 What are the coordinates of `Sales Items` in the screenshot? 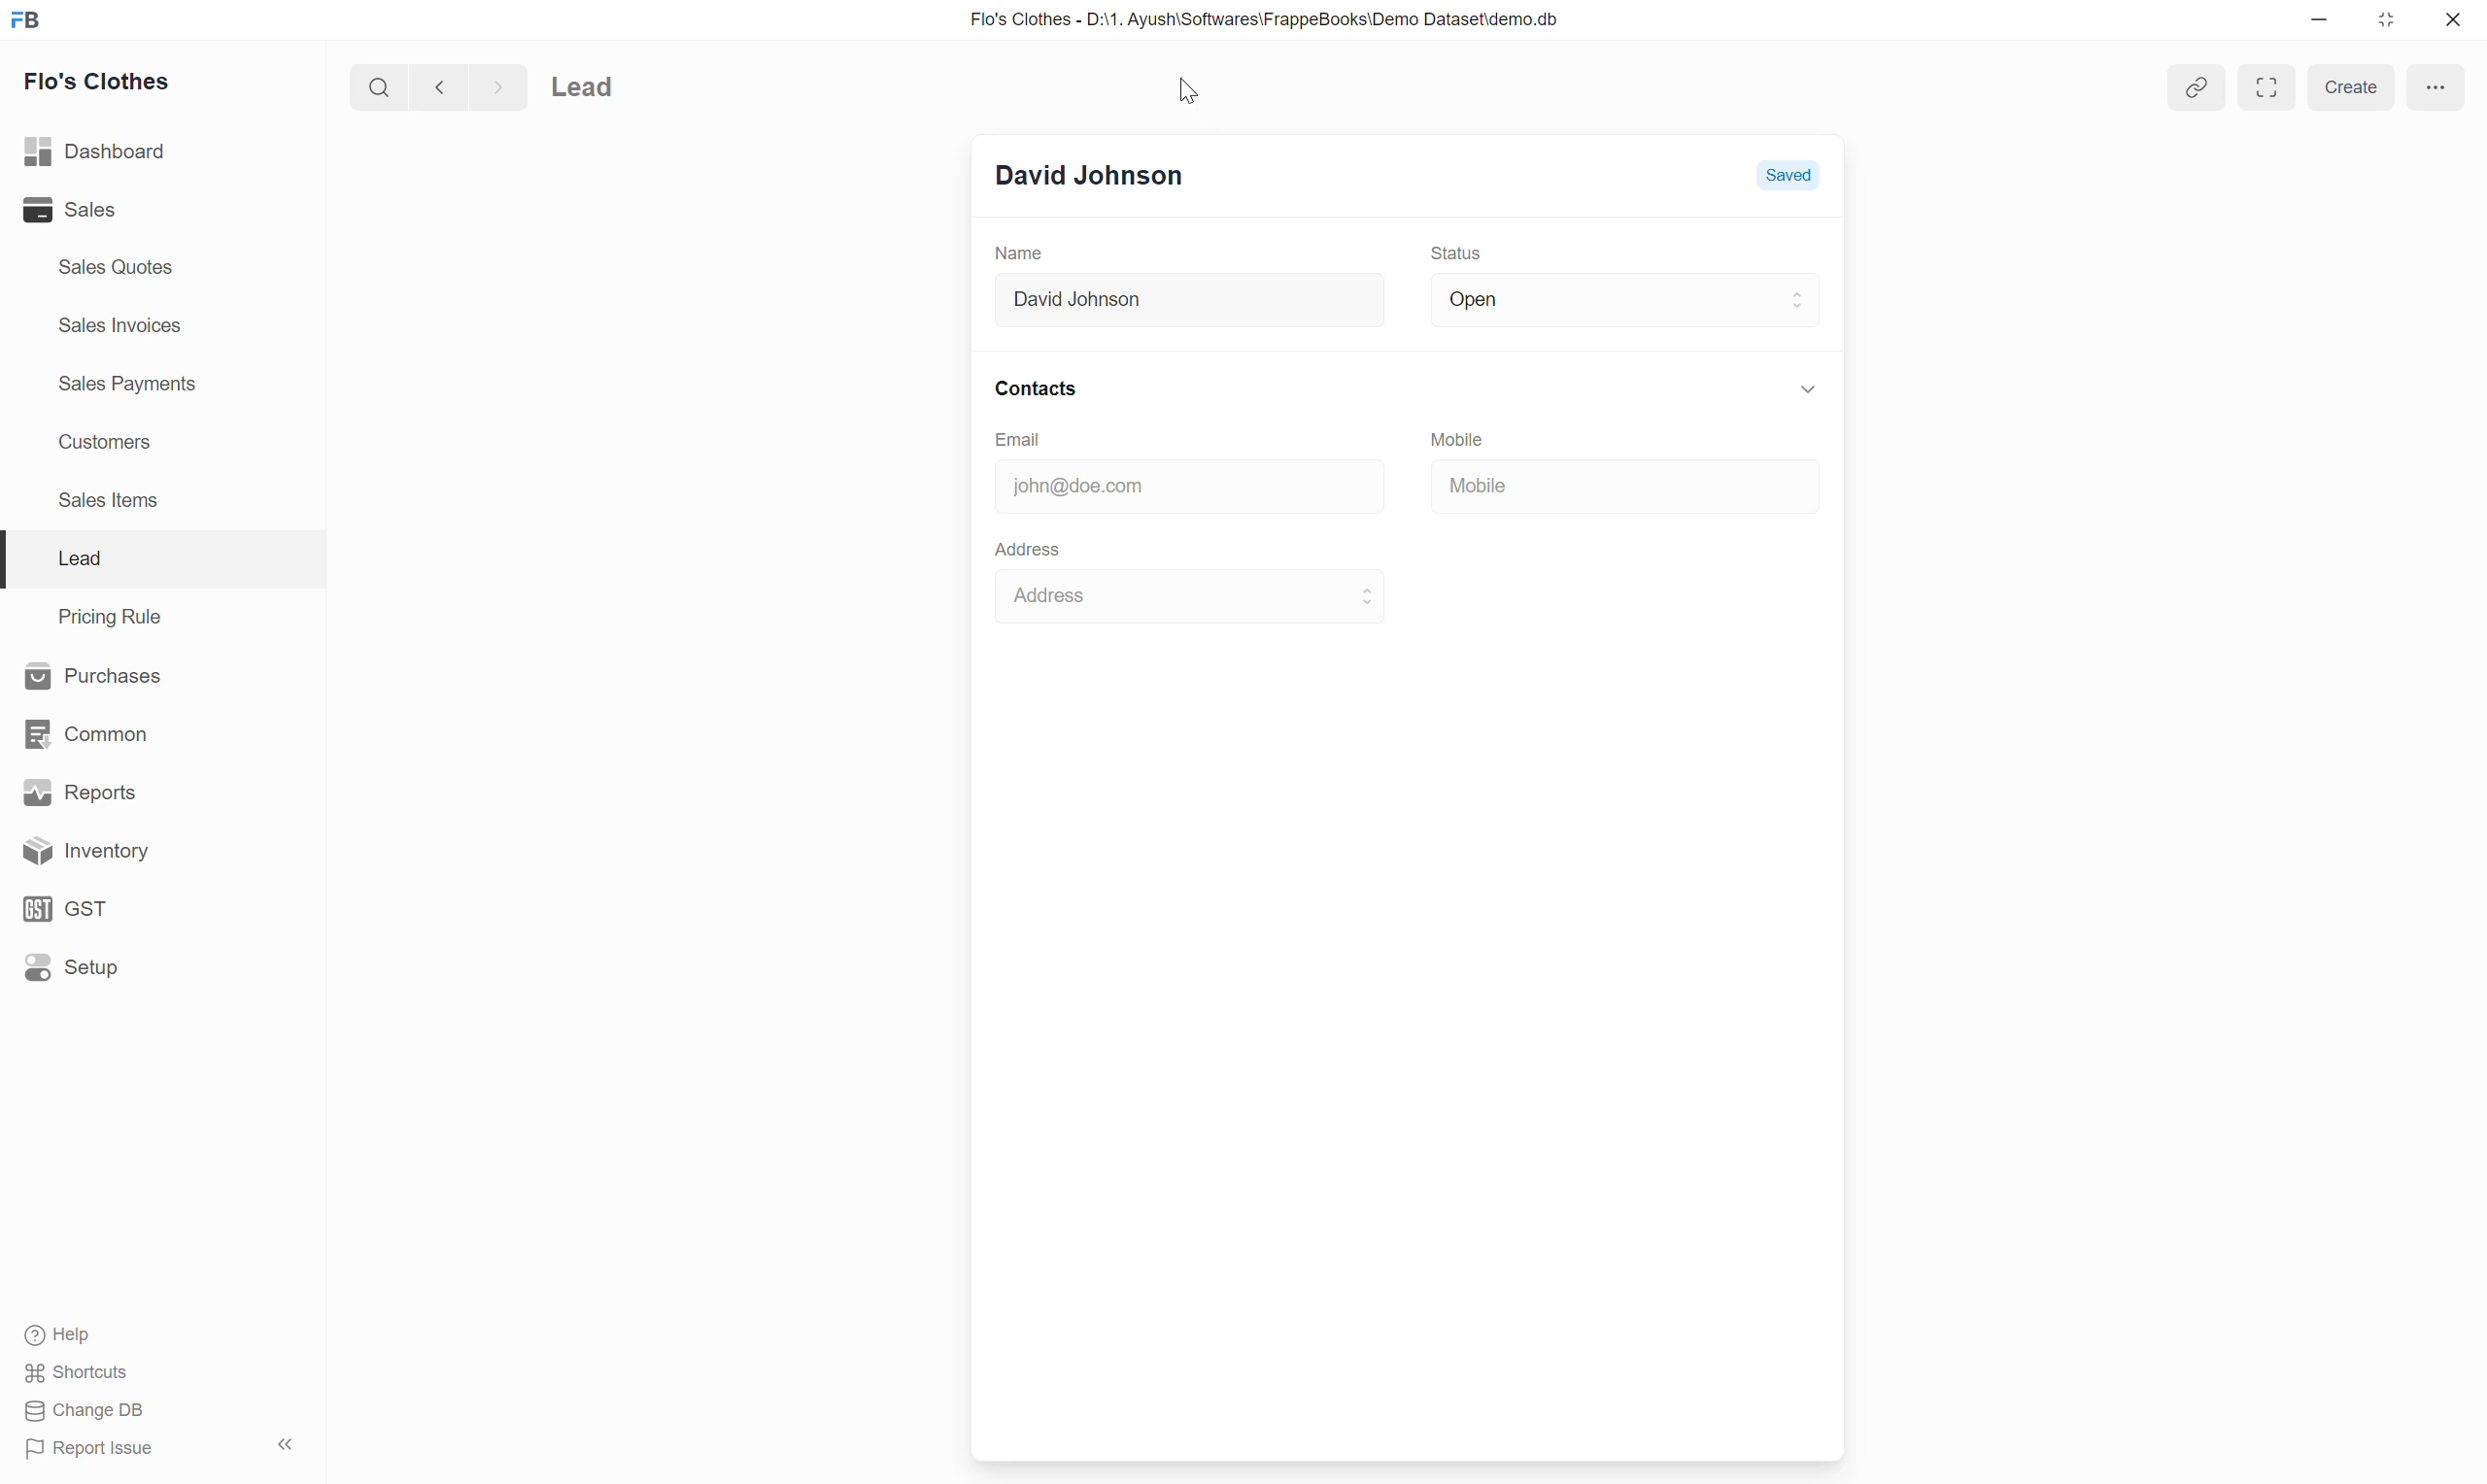 It's located at (117, 506).